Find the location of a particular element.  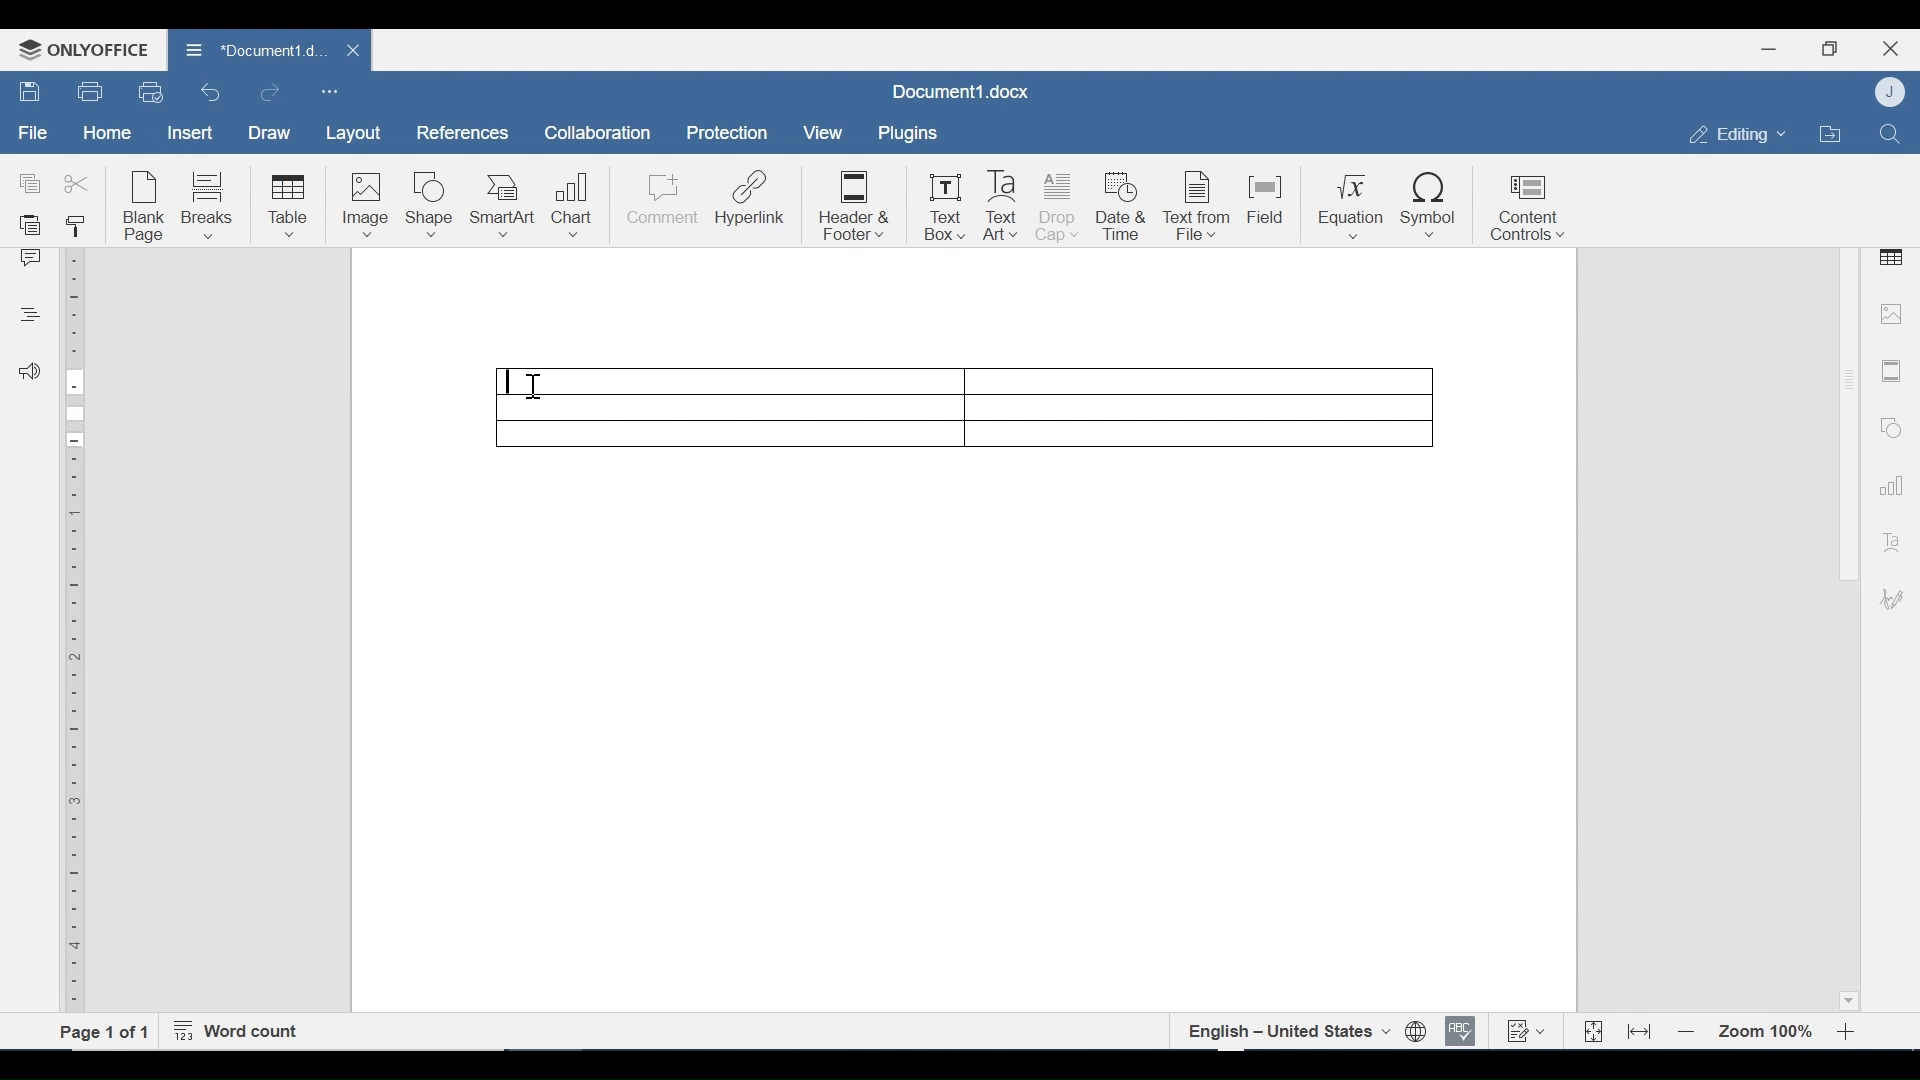

Editing is located at coordinates (1732, 134).